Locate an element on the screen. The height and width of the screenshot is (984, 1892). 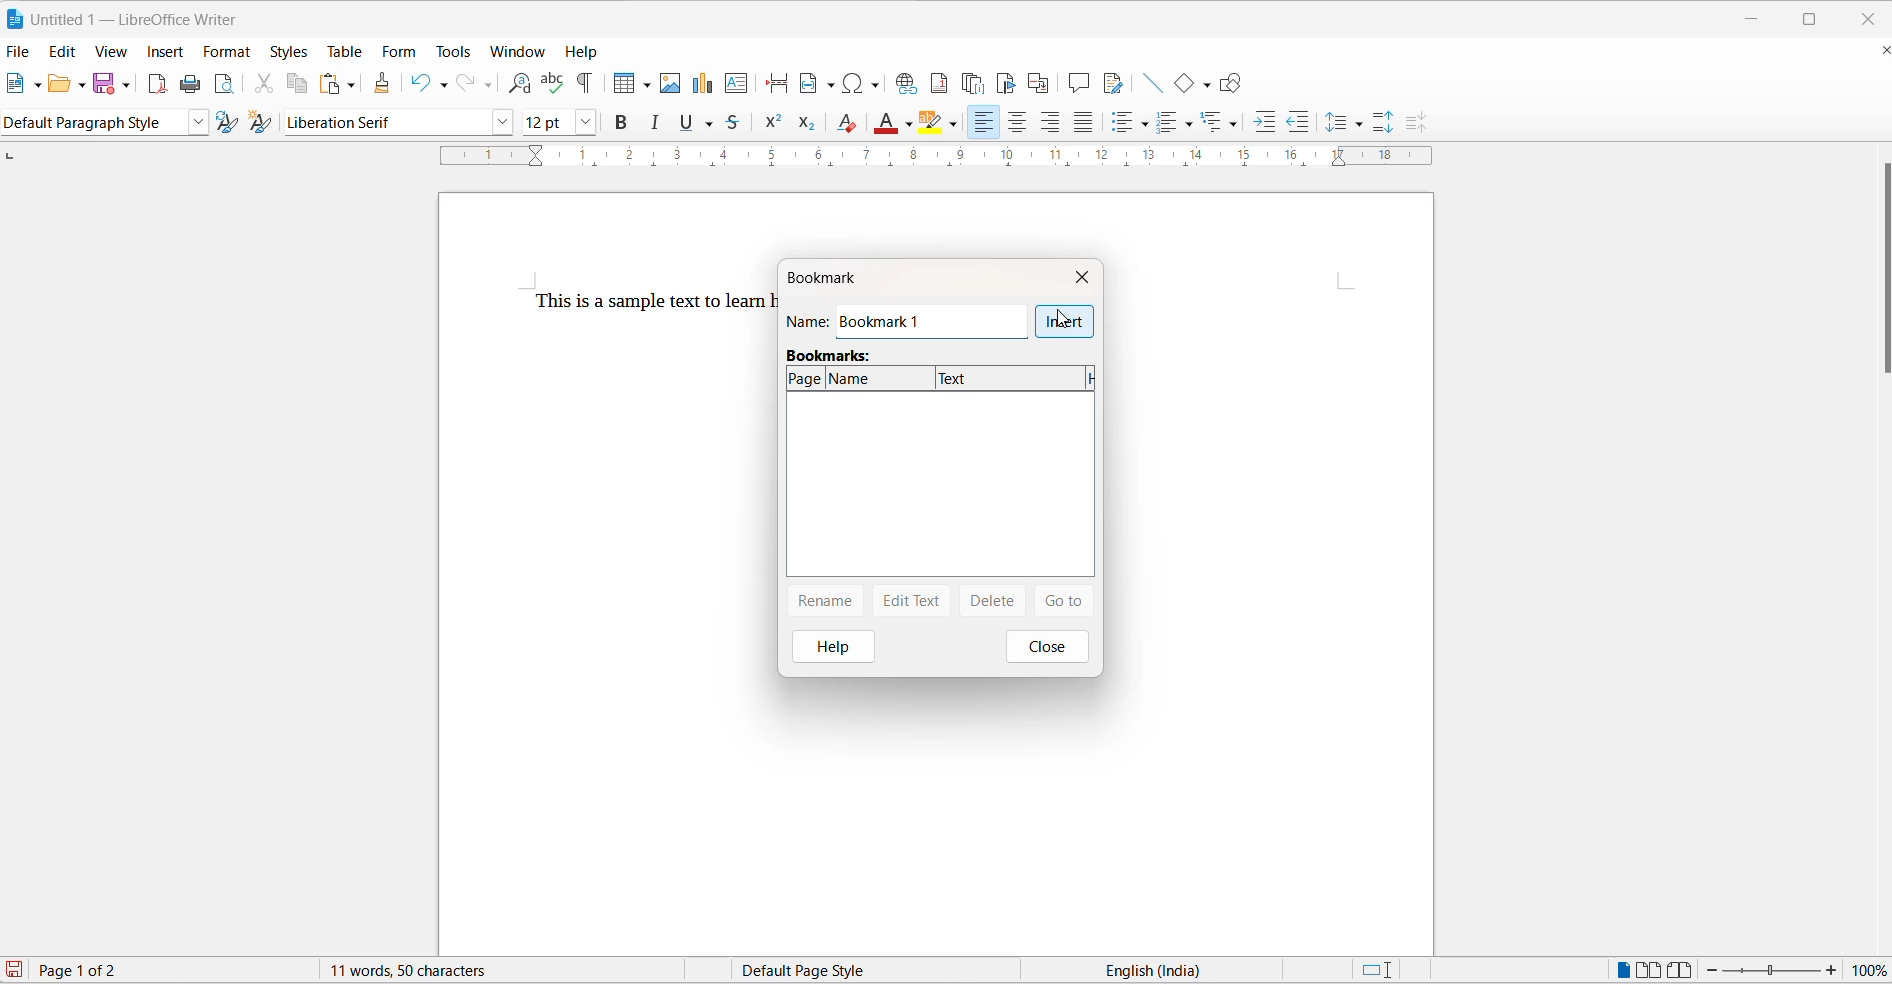
bold is located at coordinates (621, 123).